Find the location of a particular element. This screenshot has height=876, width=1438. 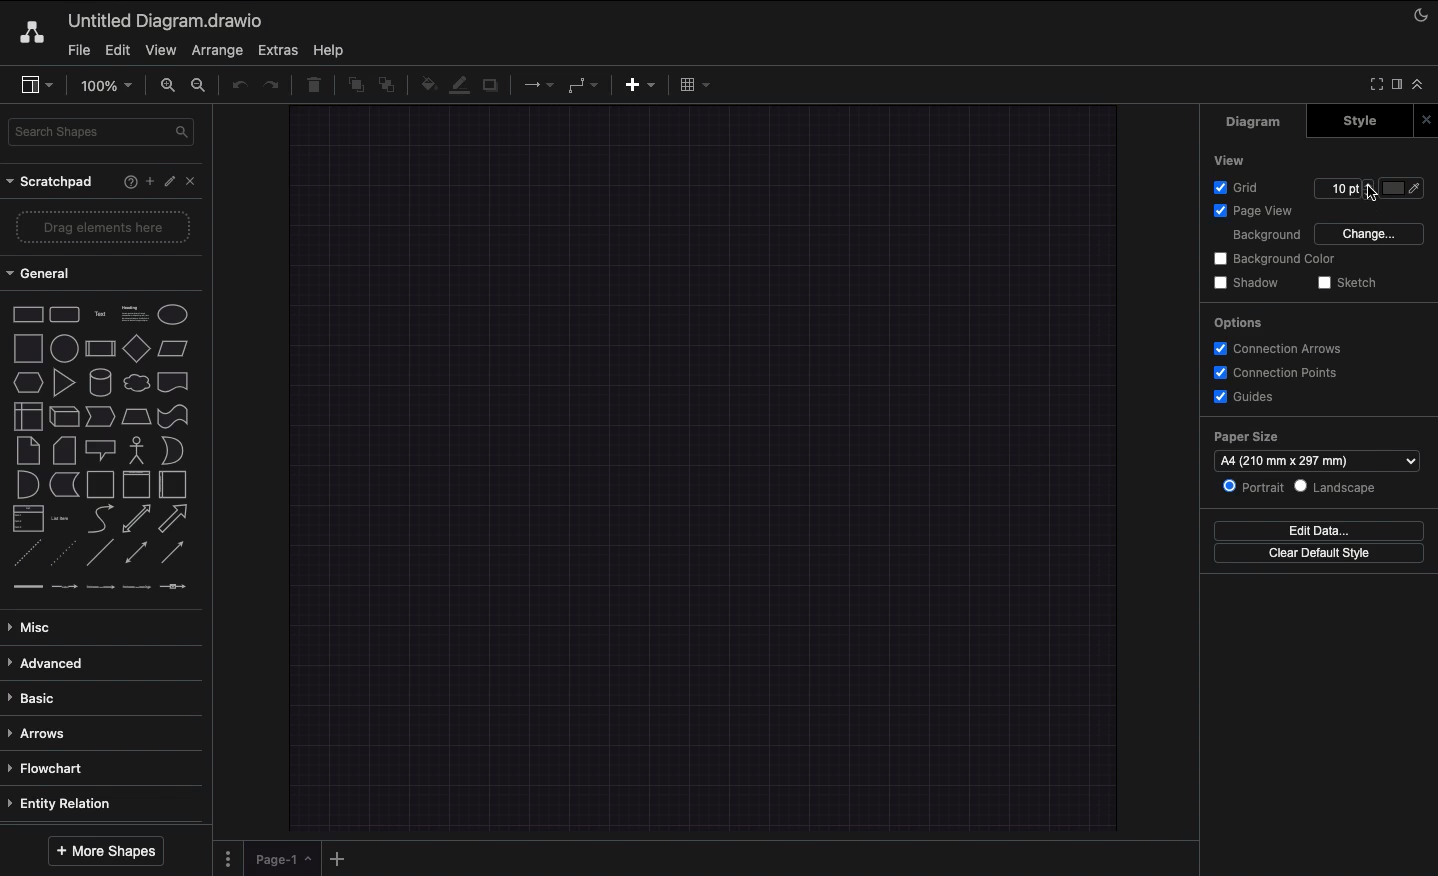

Move to back is located at coordinates (388, 87).